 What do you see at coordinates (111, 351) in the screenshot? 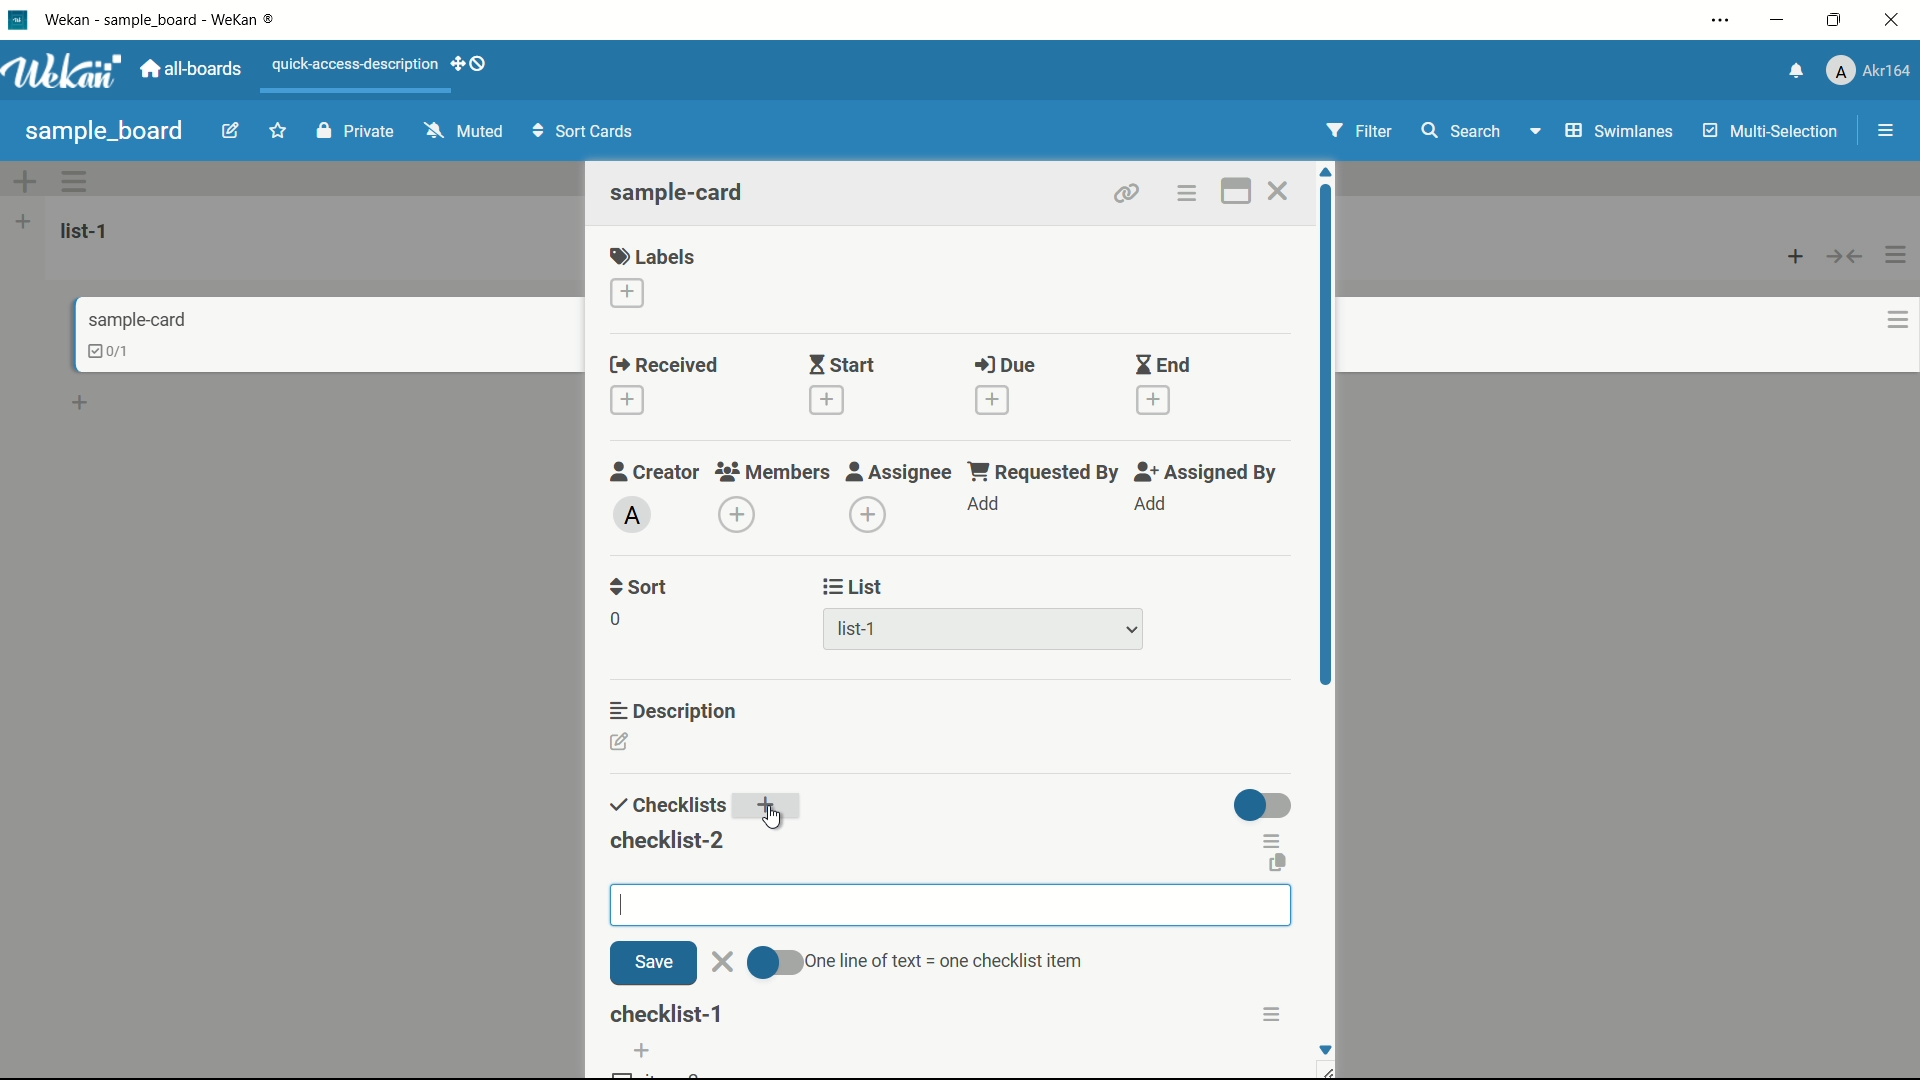
I see `cklist` at bounding box center [111, 351].